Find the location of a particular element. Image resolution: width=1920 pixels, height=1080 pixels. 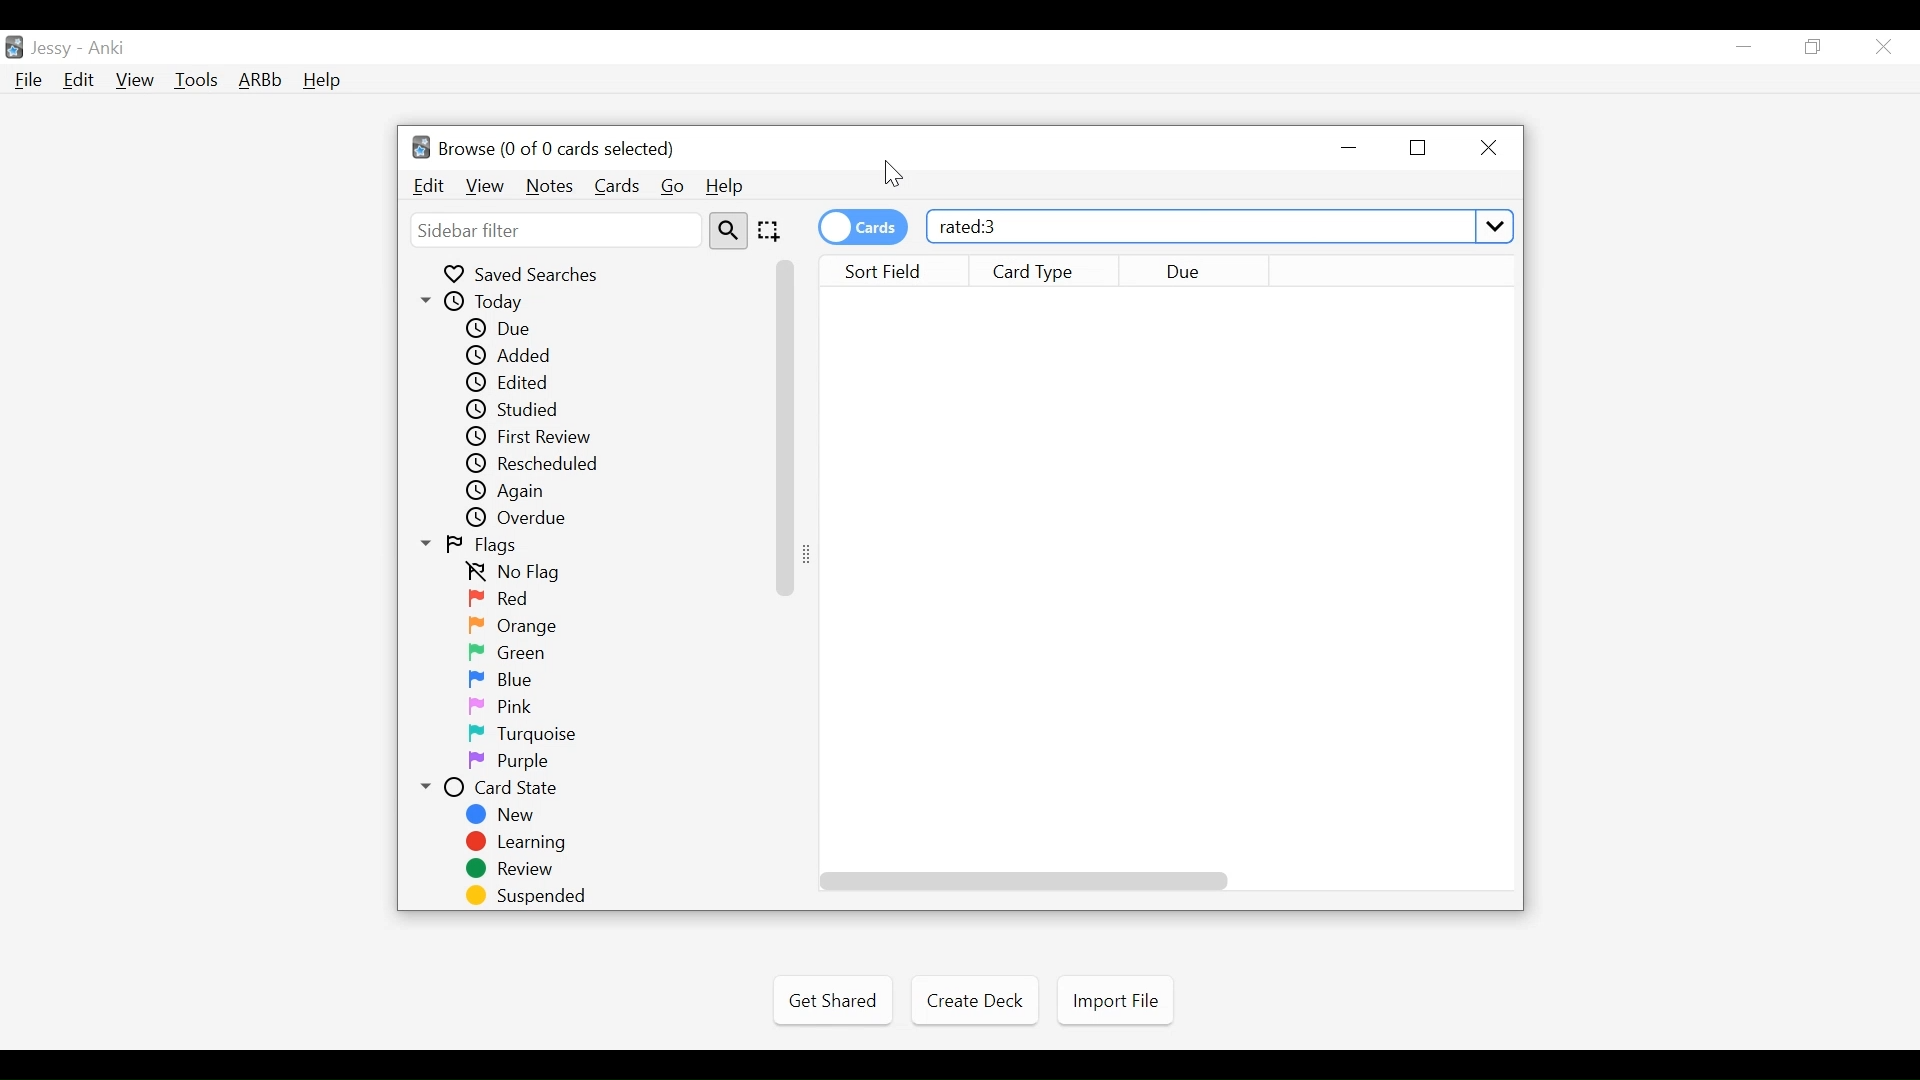

Saved Searches is located at coordinates (532, 273).